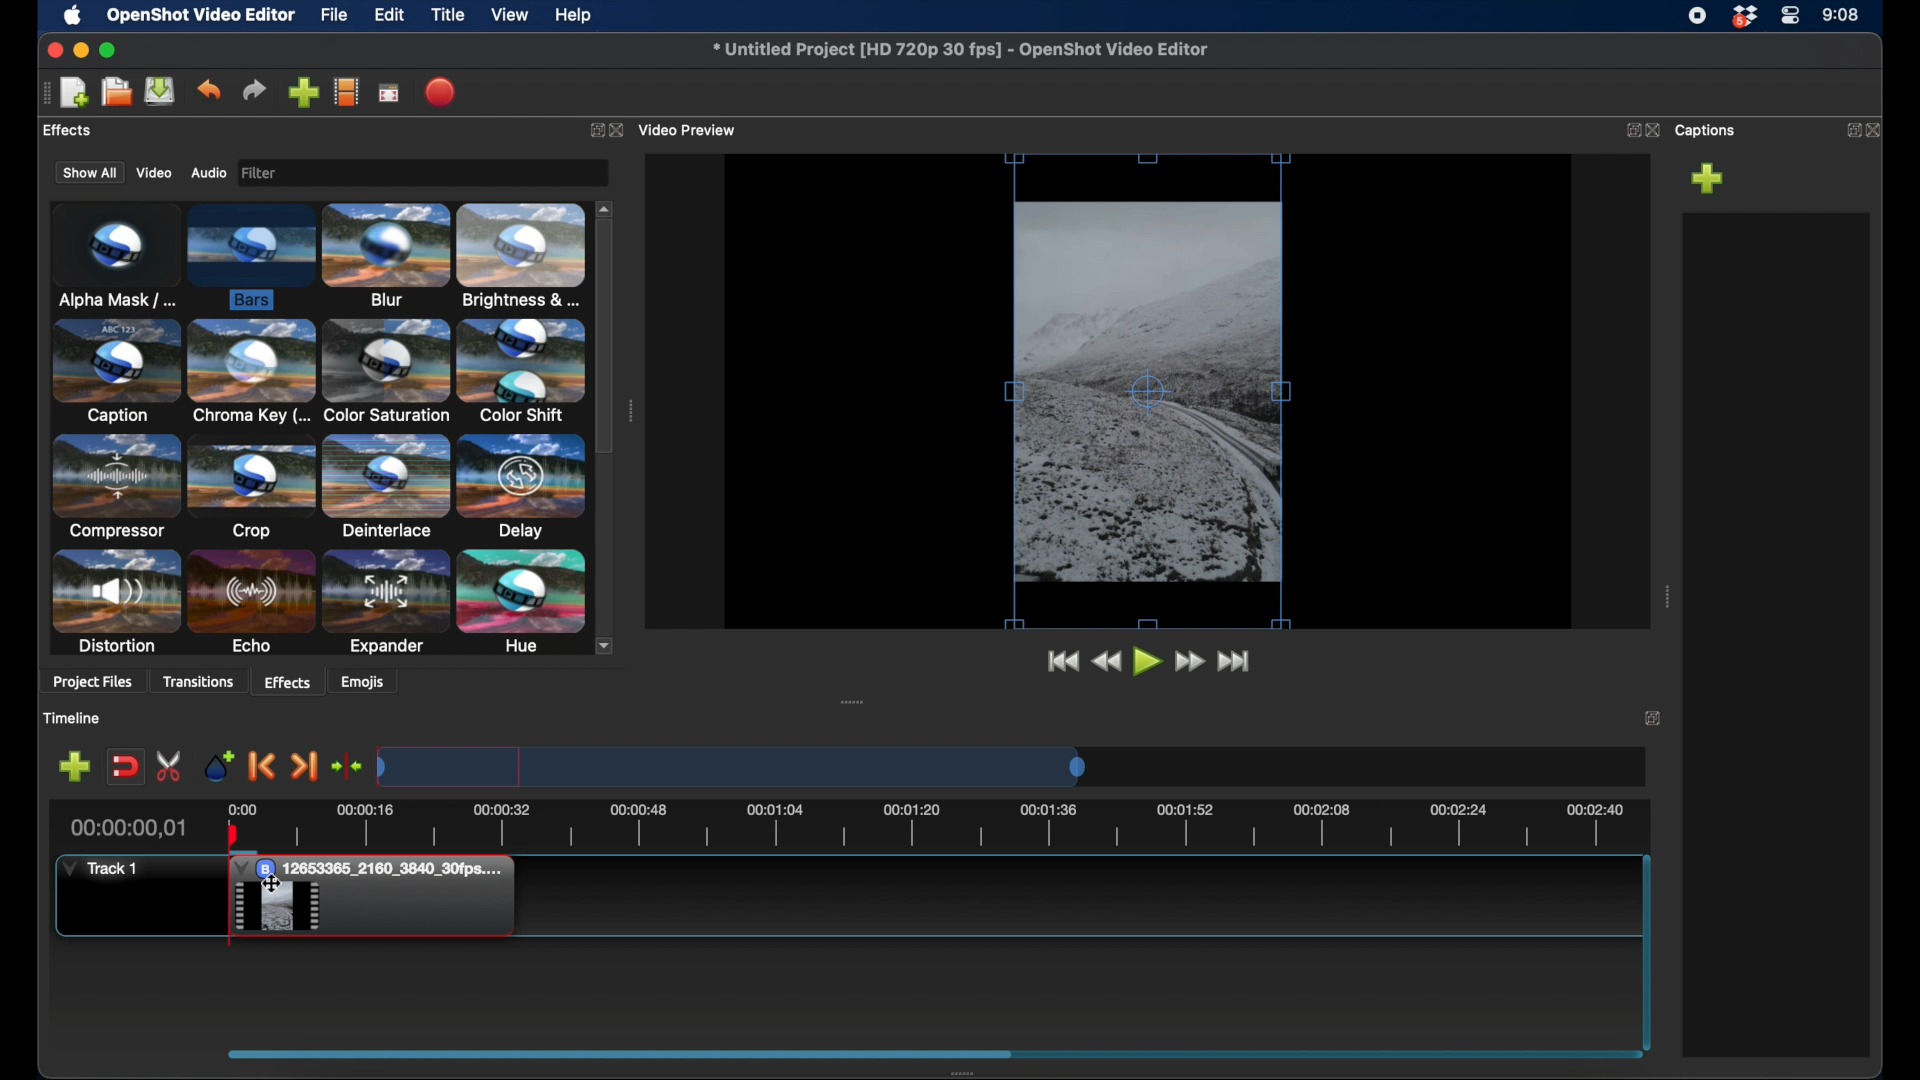 Image resolution: width=1920 pixels, height=1080 pixels. Describe the element at coordinates (852, 700) in the screenshot. I see `drag handle` at that location.